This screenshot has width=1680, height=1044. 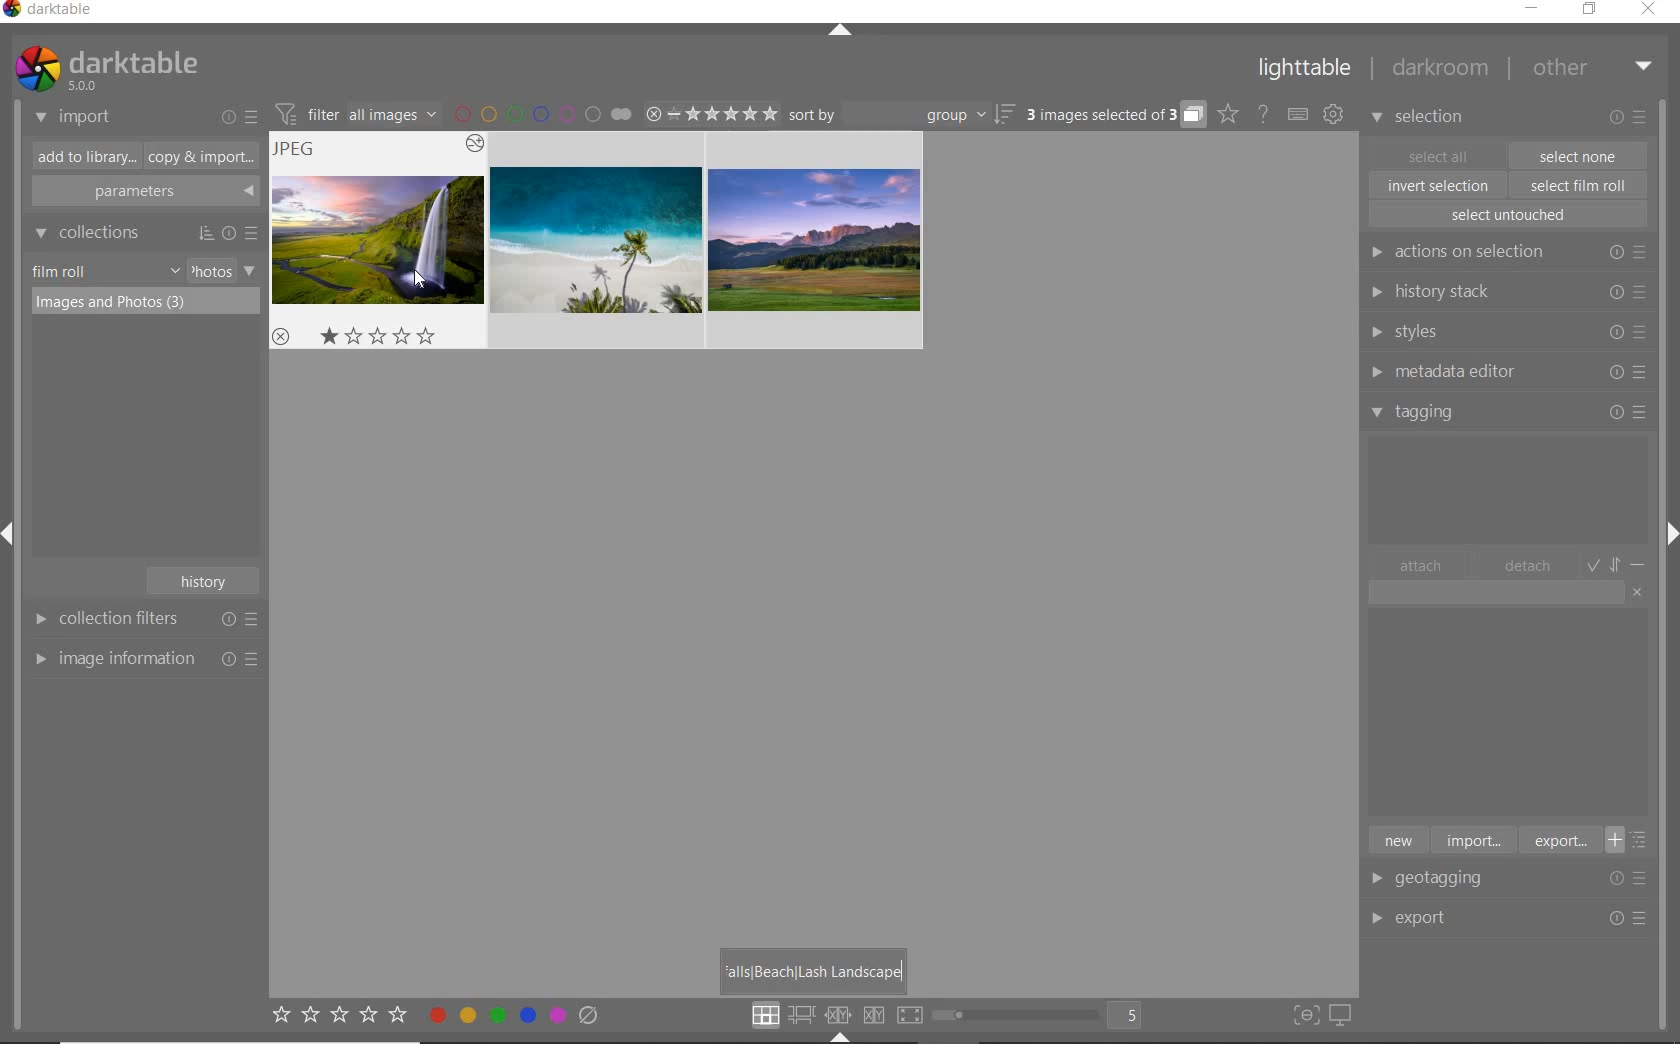 What do you see at coordinates (145, 658) in the screenshot?
I see `image information` at bounding box center [145, 658].